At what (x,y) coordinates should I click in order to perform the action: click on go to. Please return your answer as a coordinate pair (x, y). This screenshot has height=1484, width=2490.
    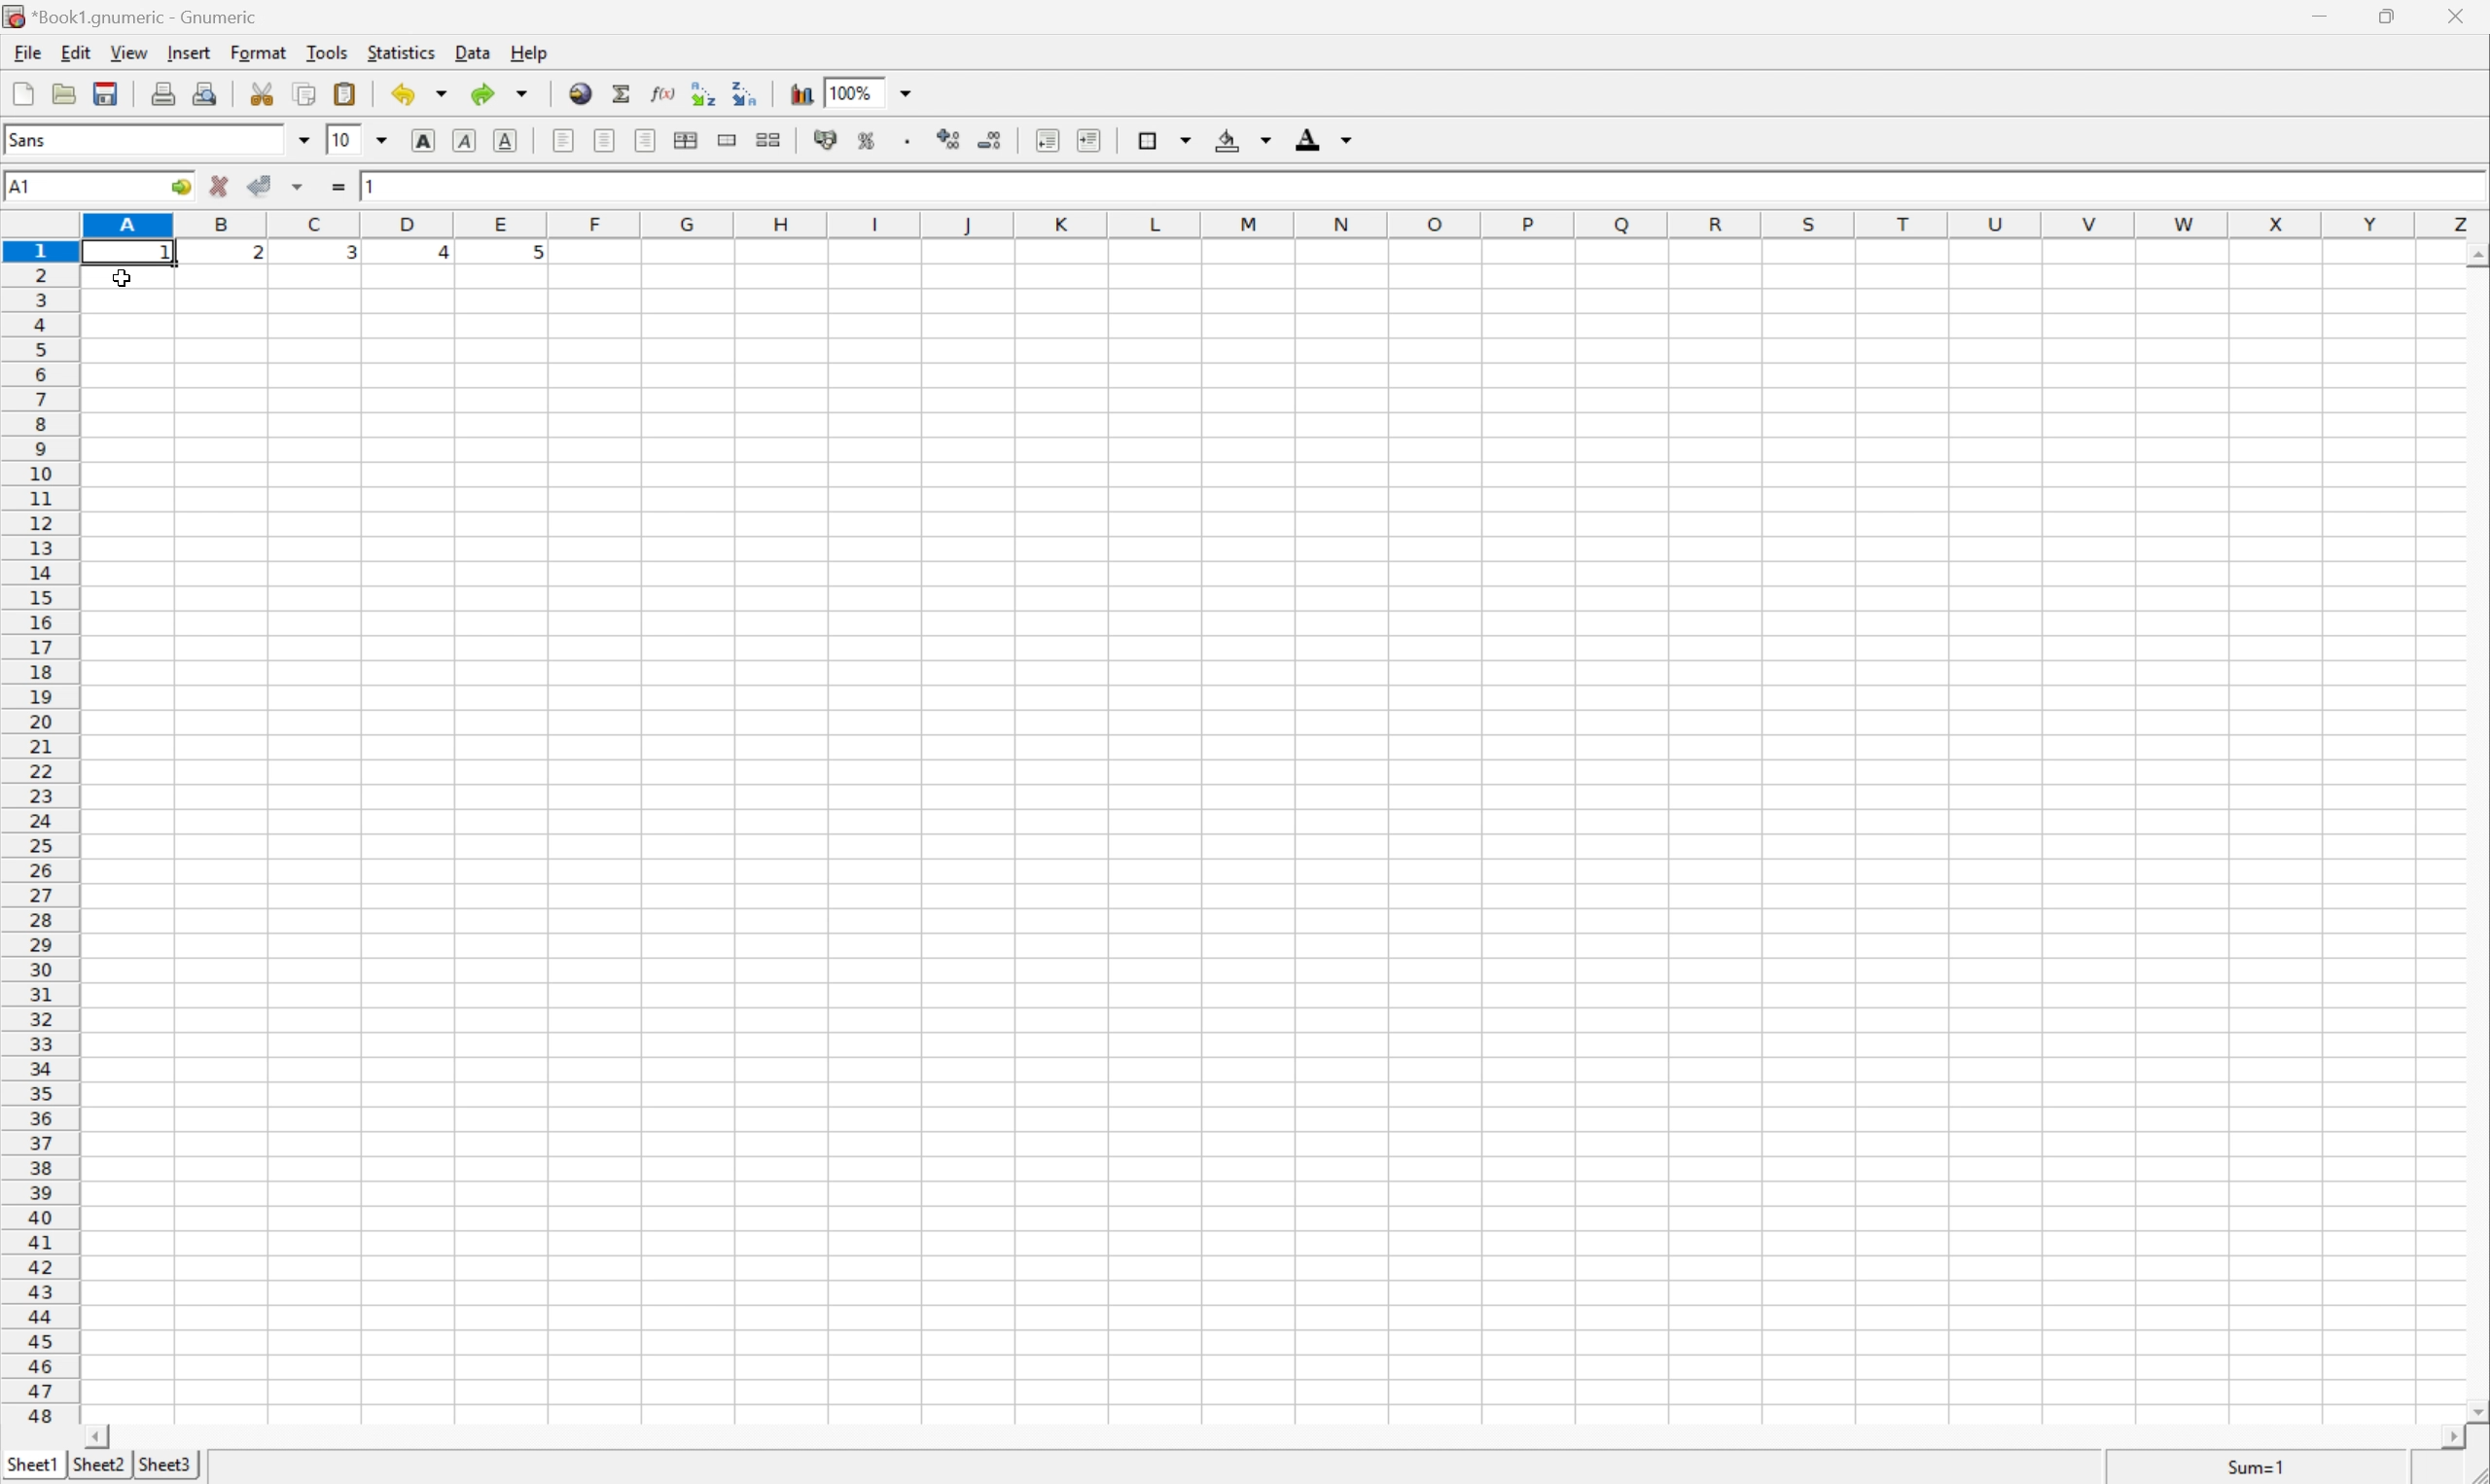
    Looking at the image, I should click on (182, 188).